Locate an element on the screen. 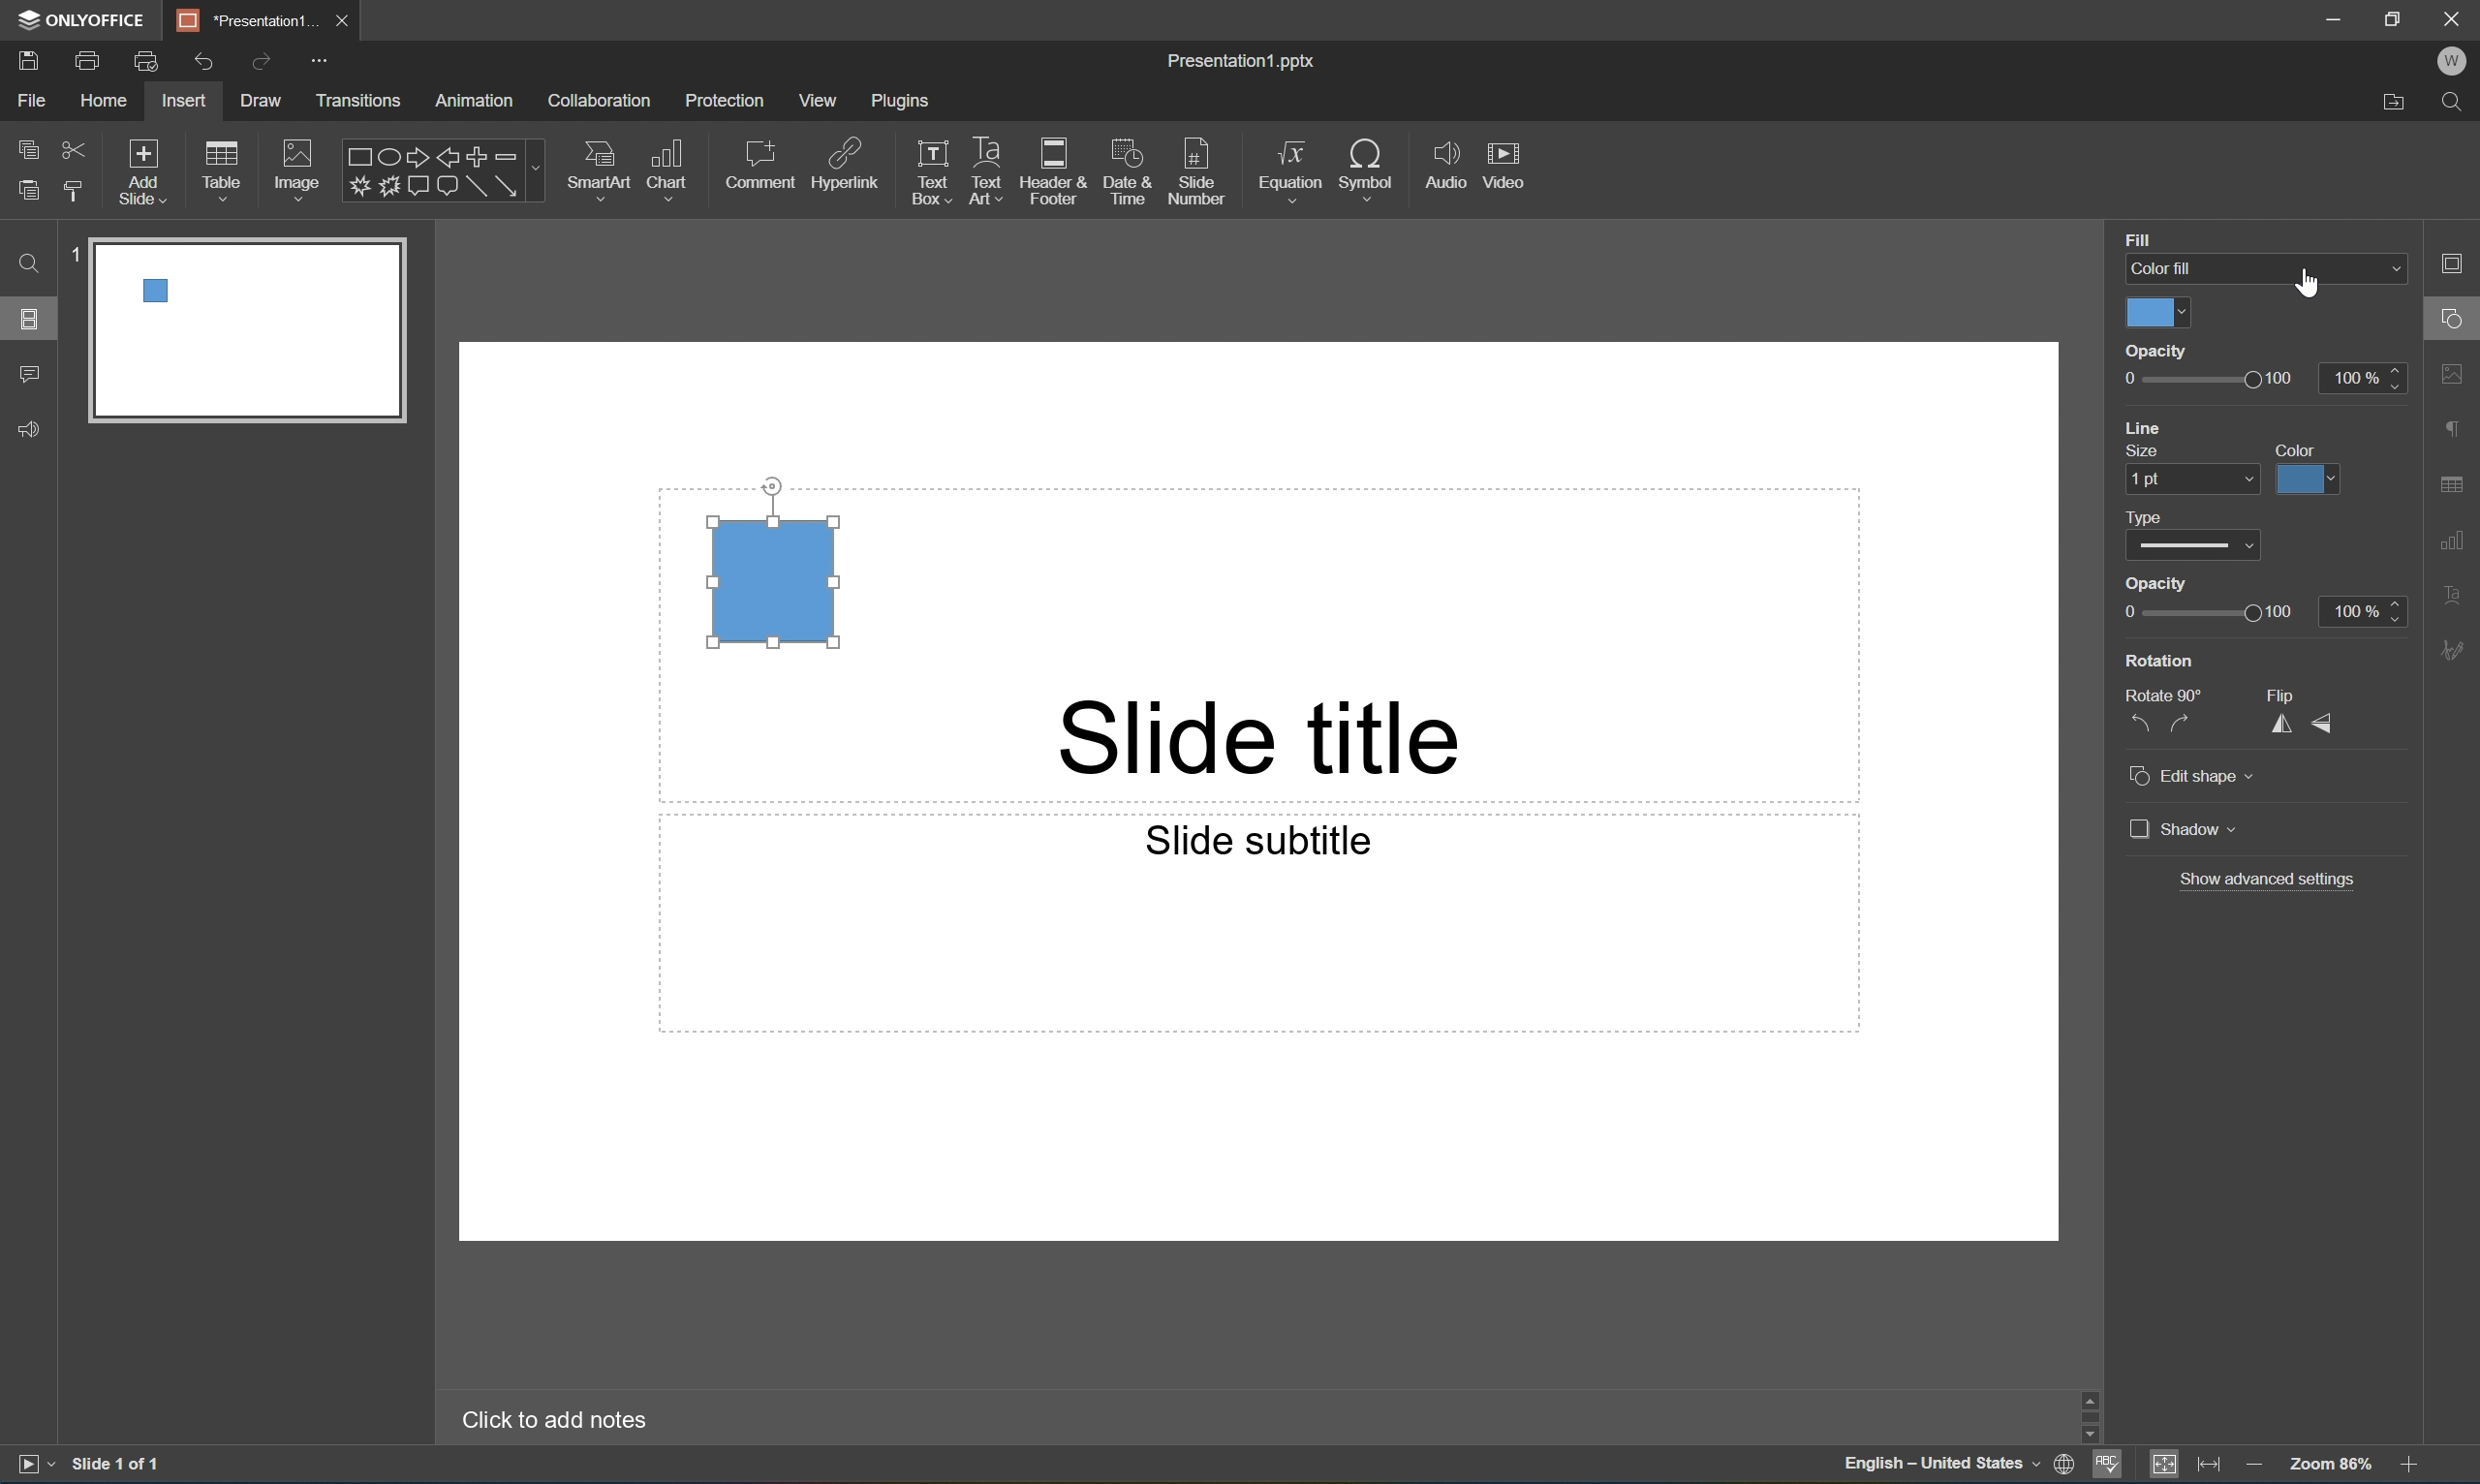 The height and width of the screenshot is (1484, 2480). File is located at coordinates (31, 100).